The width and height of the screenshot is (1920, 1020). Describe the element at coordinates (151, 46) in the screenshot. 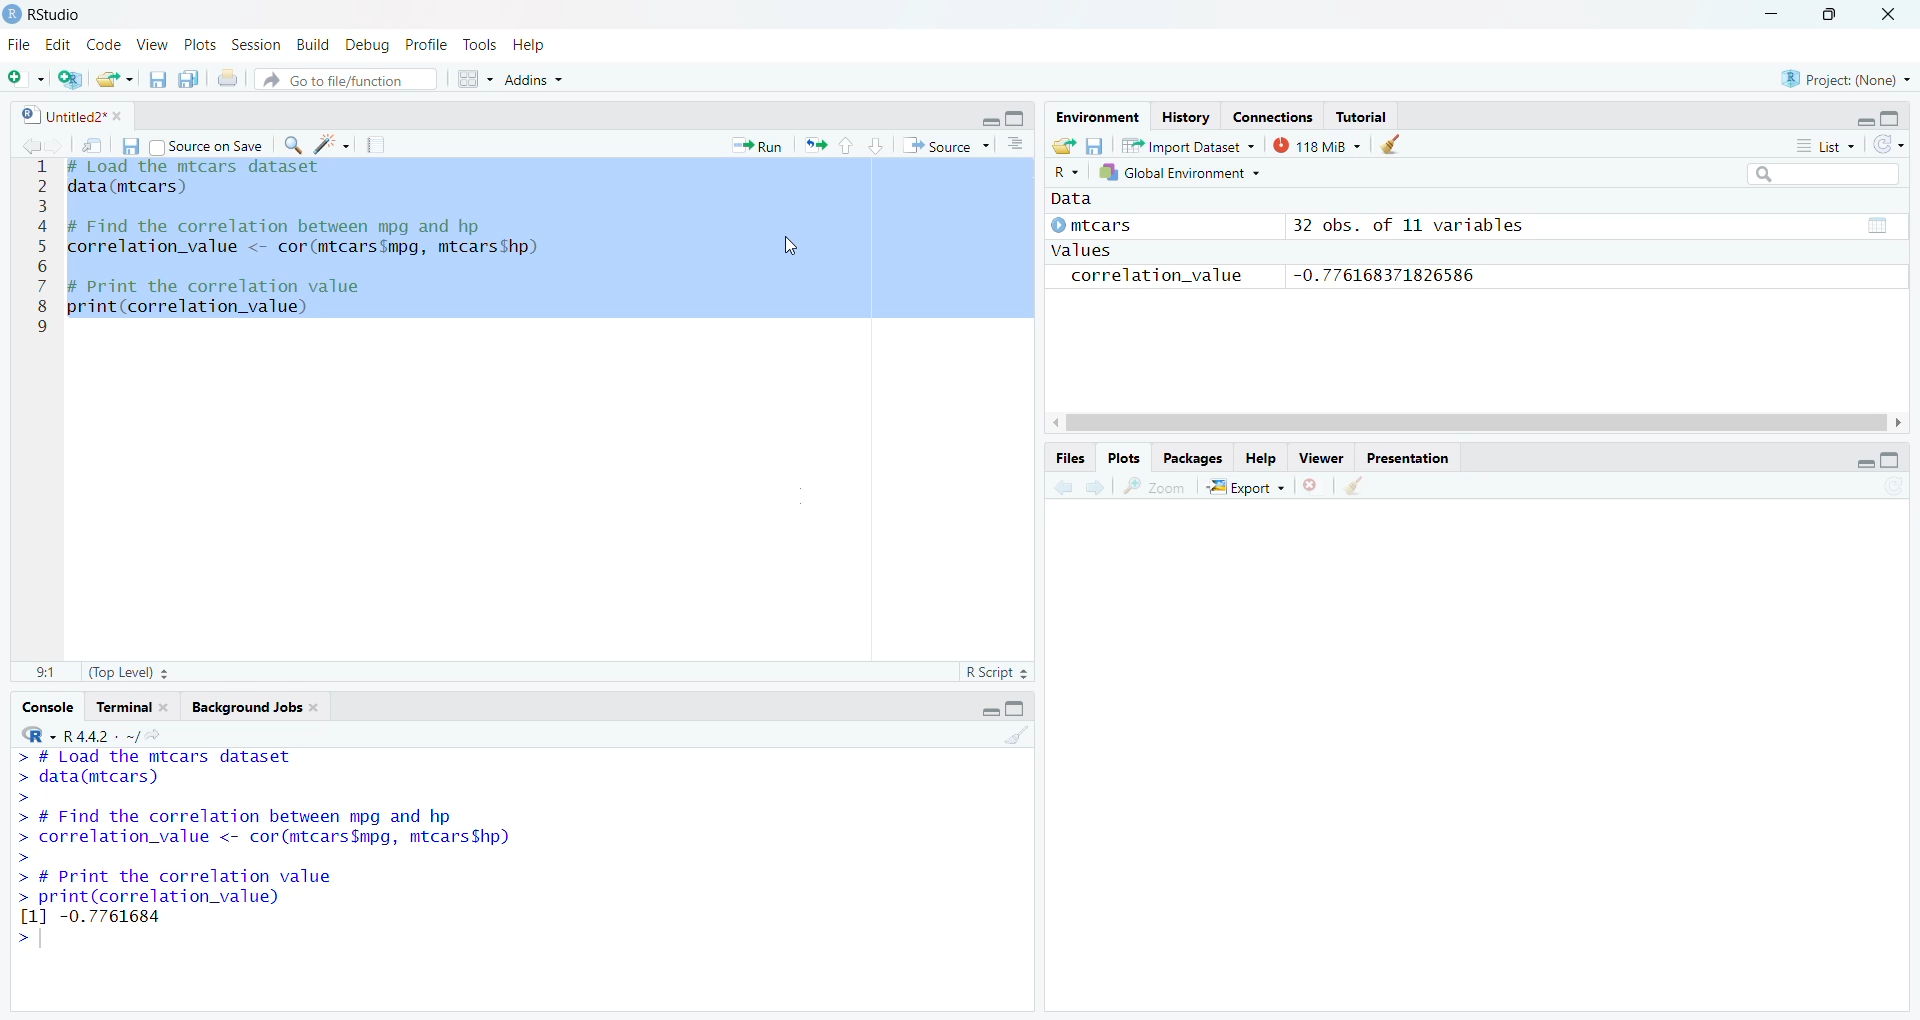

I see `View` at that location.